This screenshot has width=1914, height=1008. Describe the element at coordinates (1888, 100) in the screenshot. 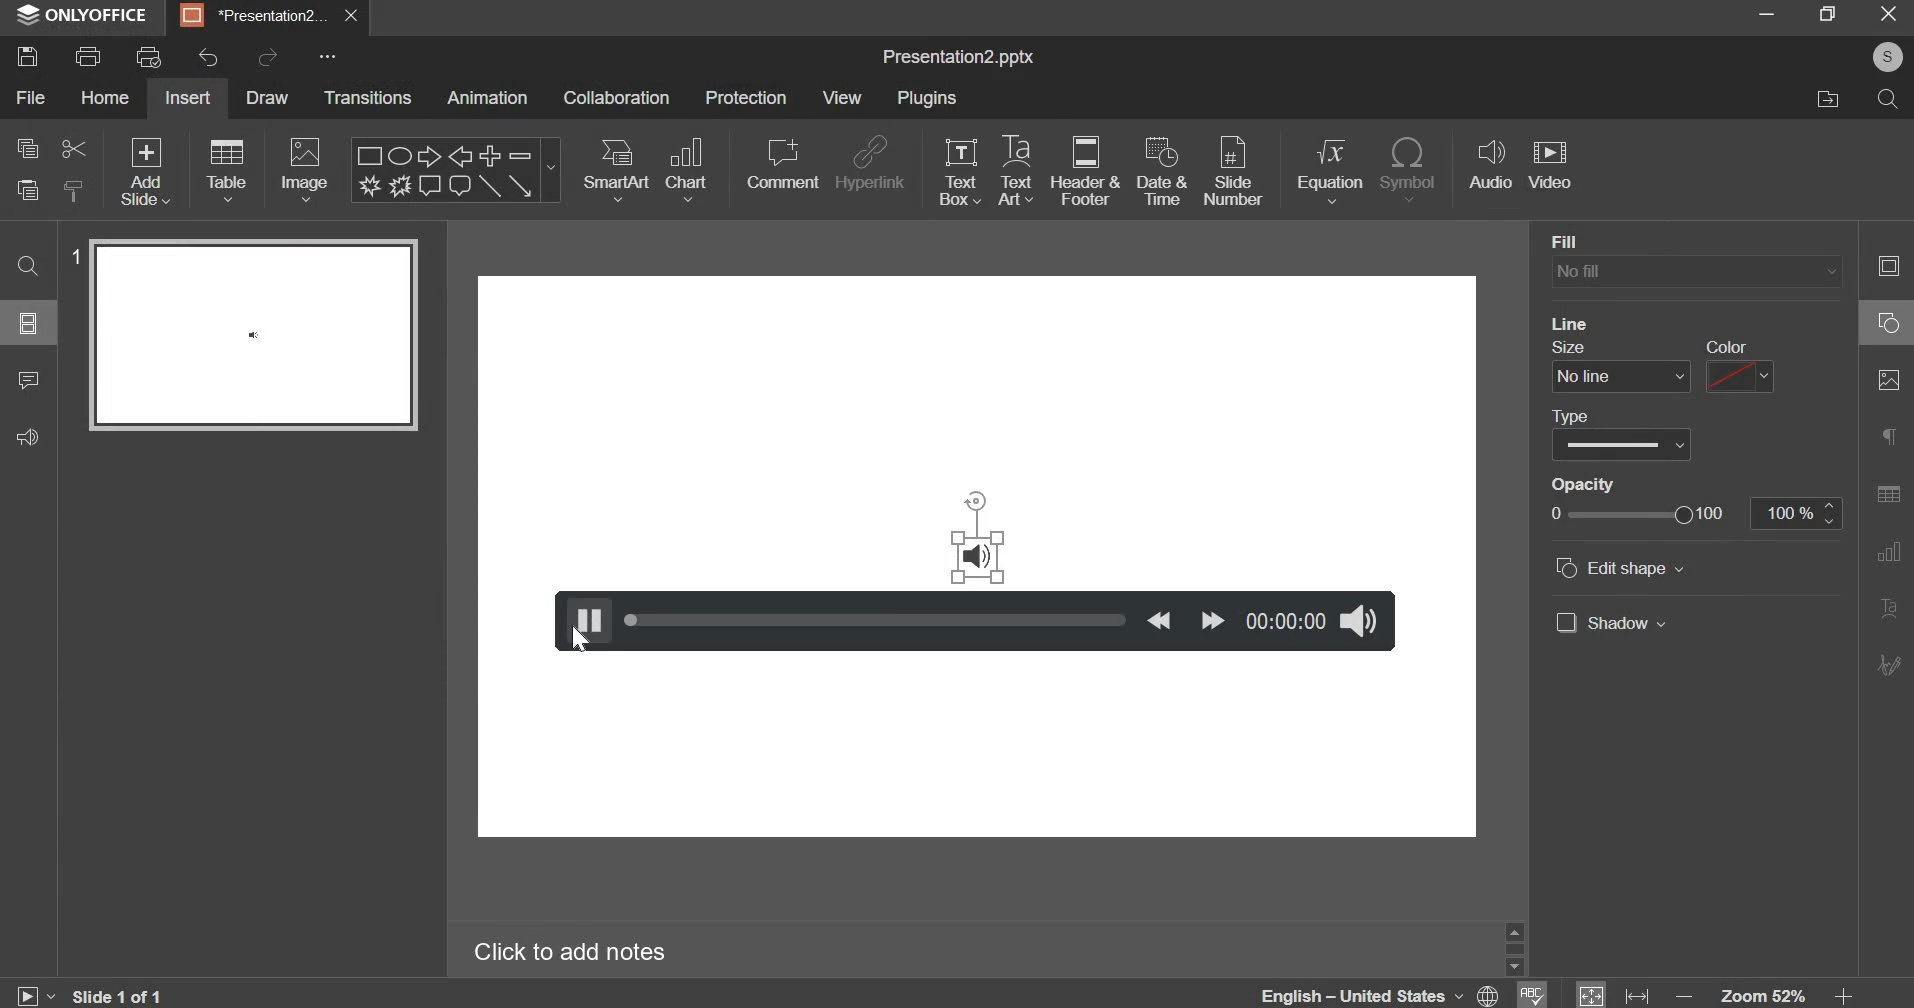

I see `search` at that location.